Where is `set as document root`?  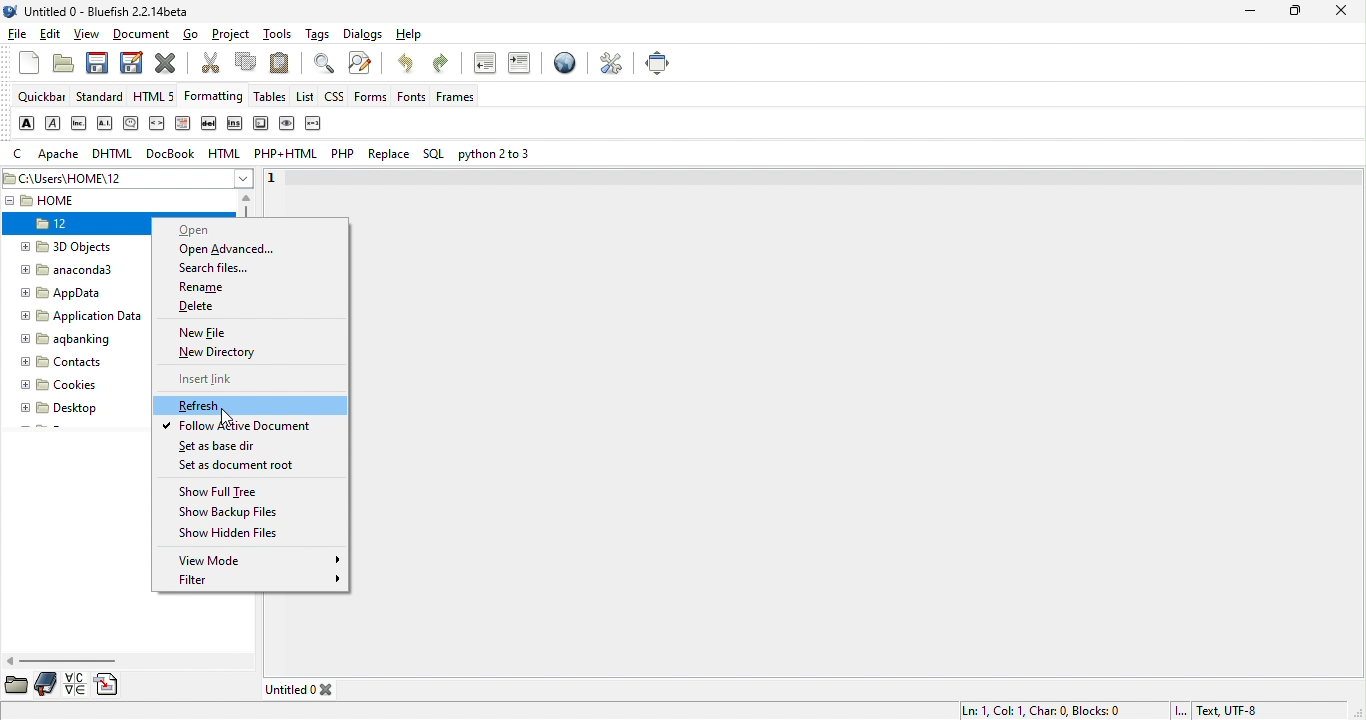 set as document root is located at coordinates (243, 467).